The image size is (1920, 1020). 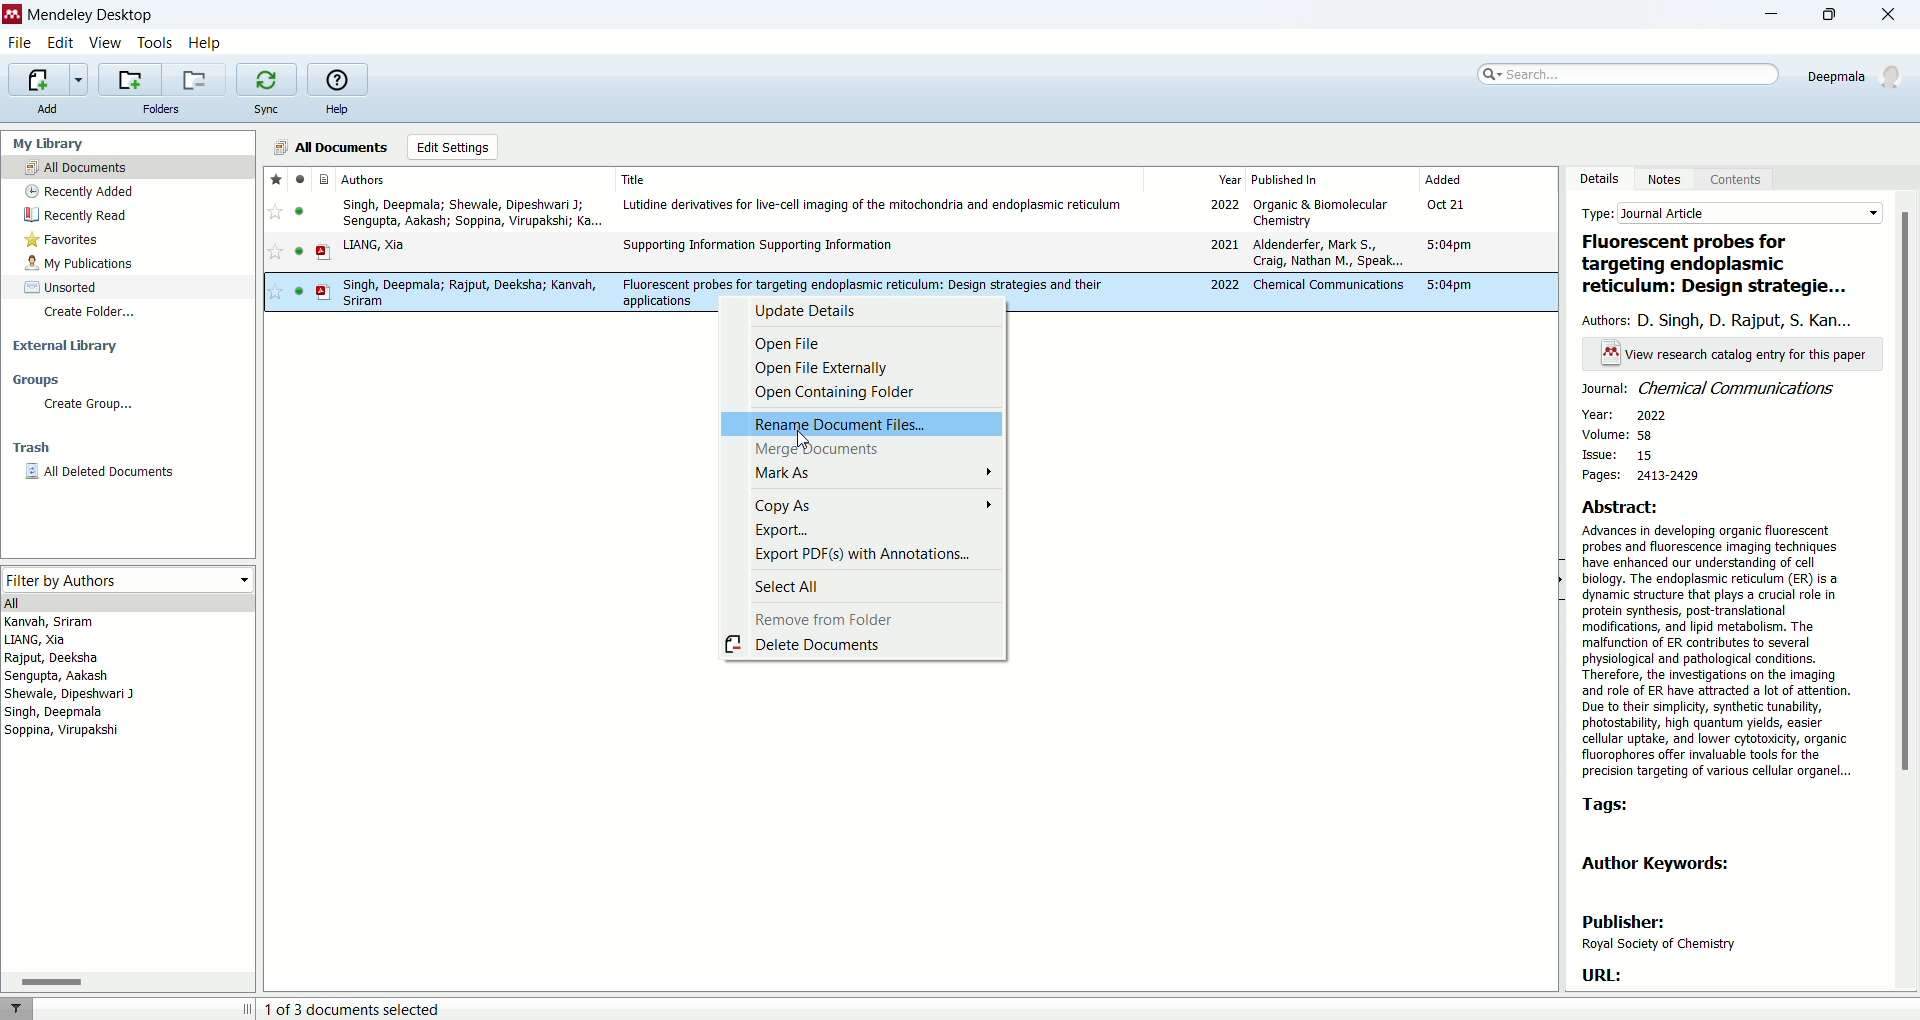 What do you see at coordinates (1322, 212) in the screenshot?
I see `Organic & Biomolecular Chemistry` at bounding box center [1322, 212].